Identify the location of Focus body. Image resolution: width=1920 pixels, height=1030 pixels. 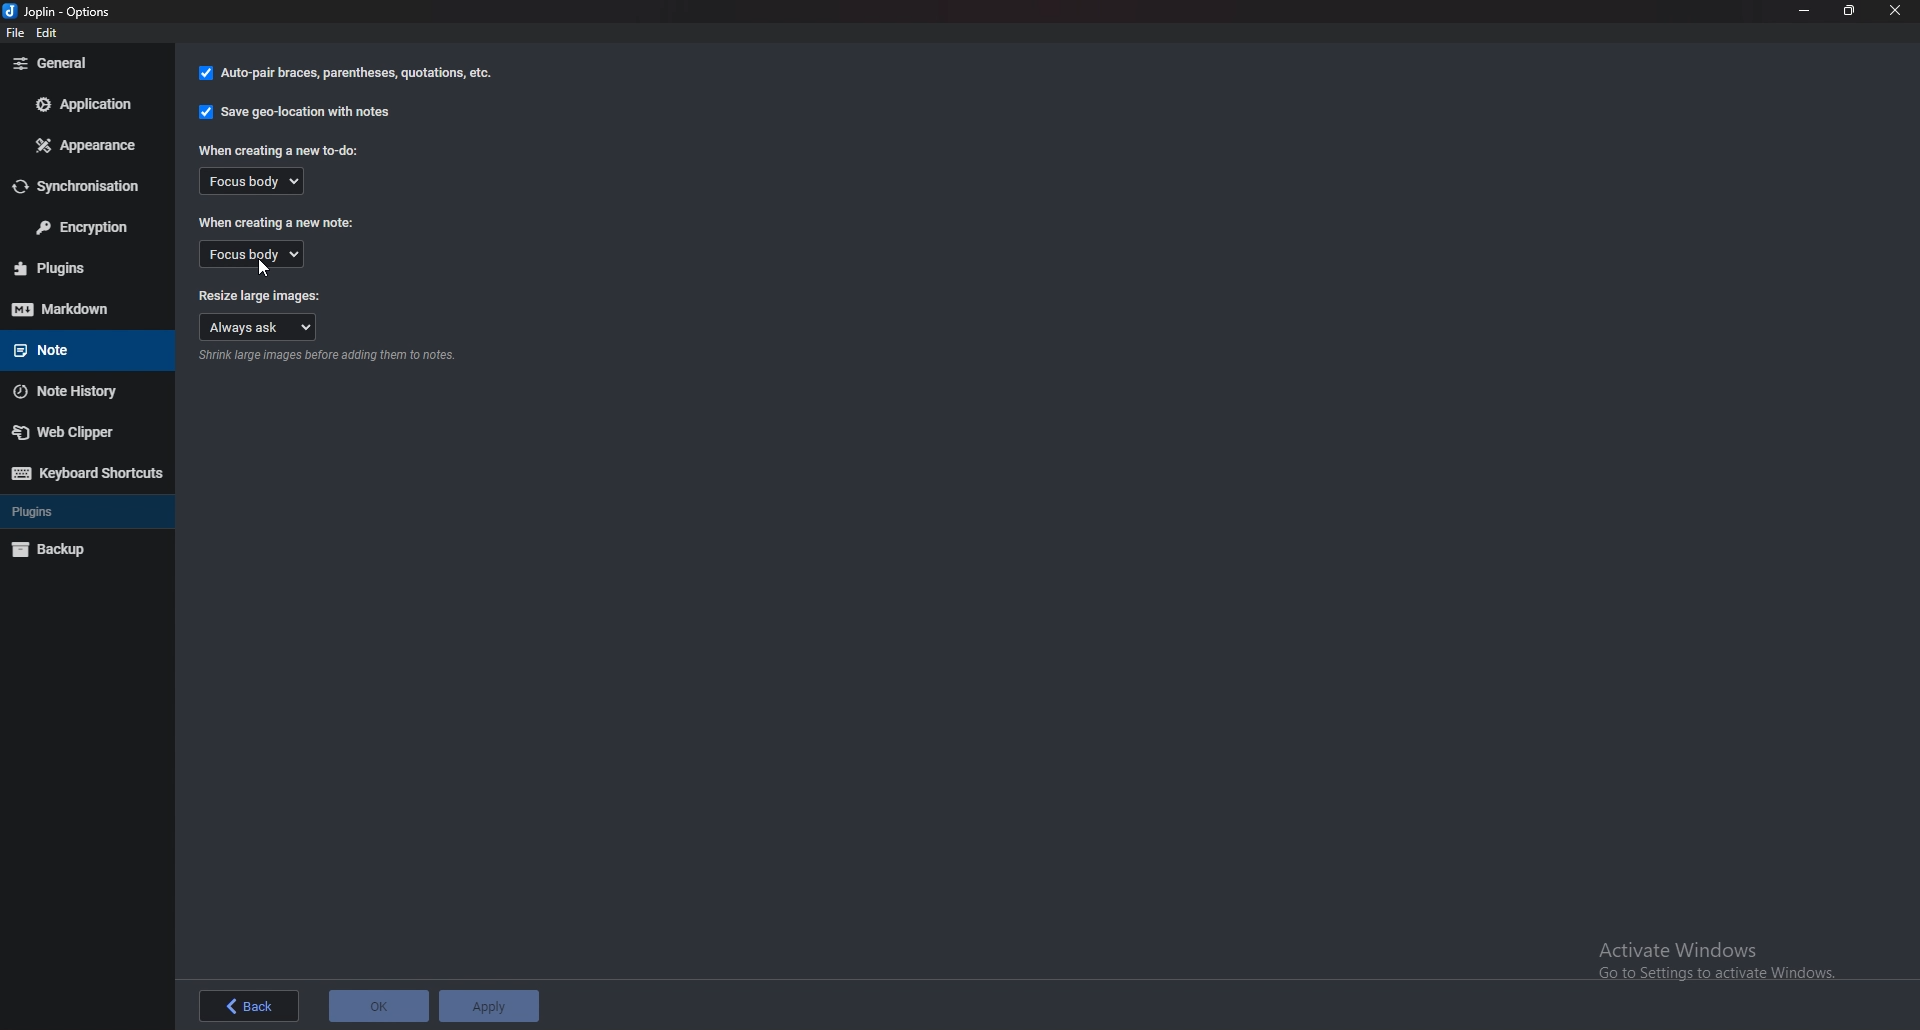
(251, 254).